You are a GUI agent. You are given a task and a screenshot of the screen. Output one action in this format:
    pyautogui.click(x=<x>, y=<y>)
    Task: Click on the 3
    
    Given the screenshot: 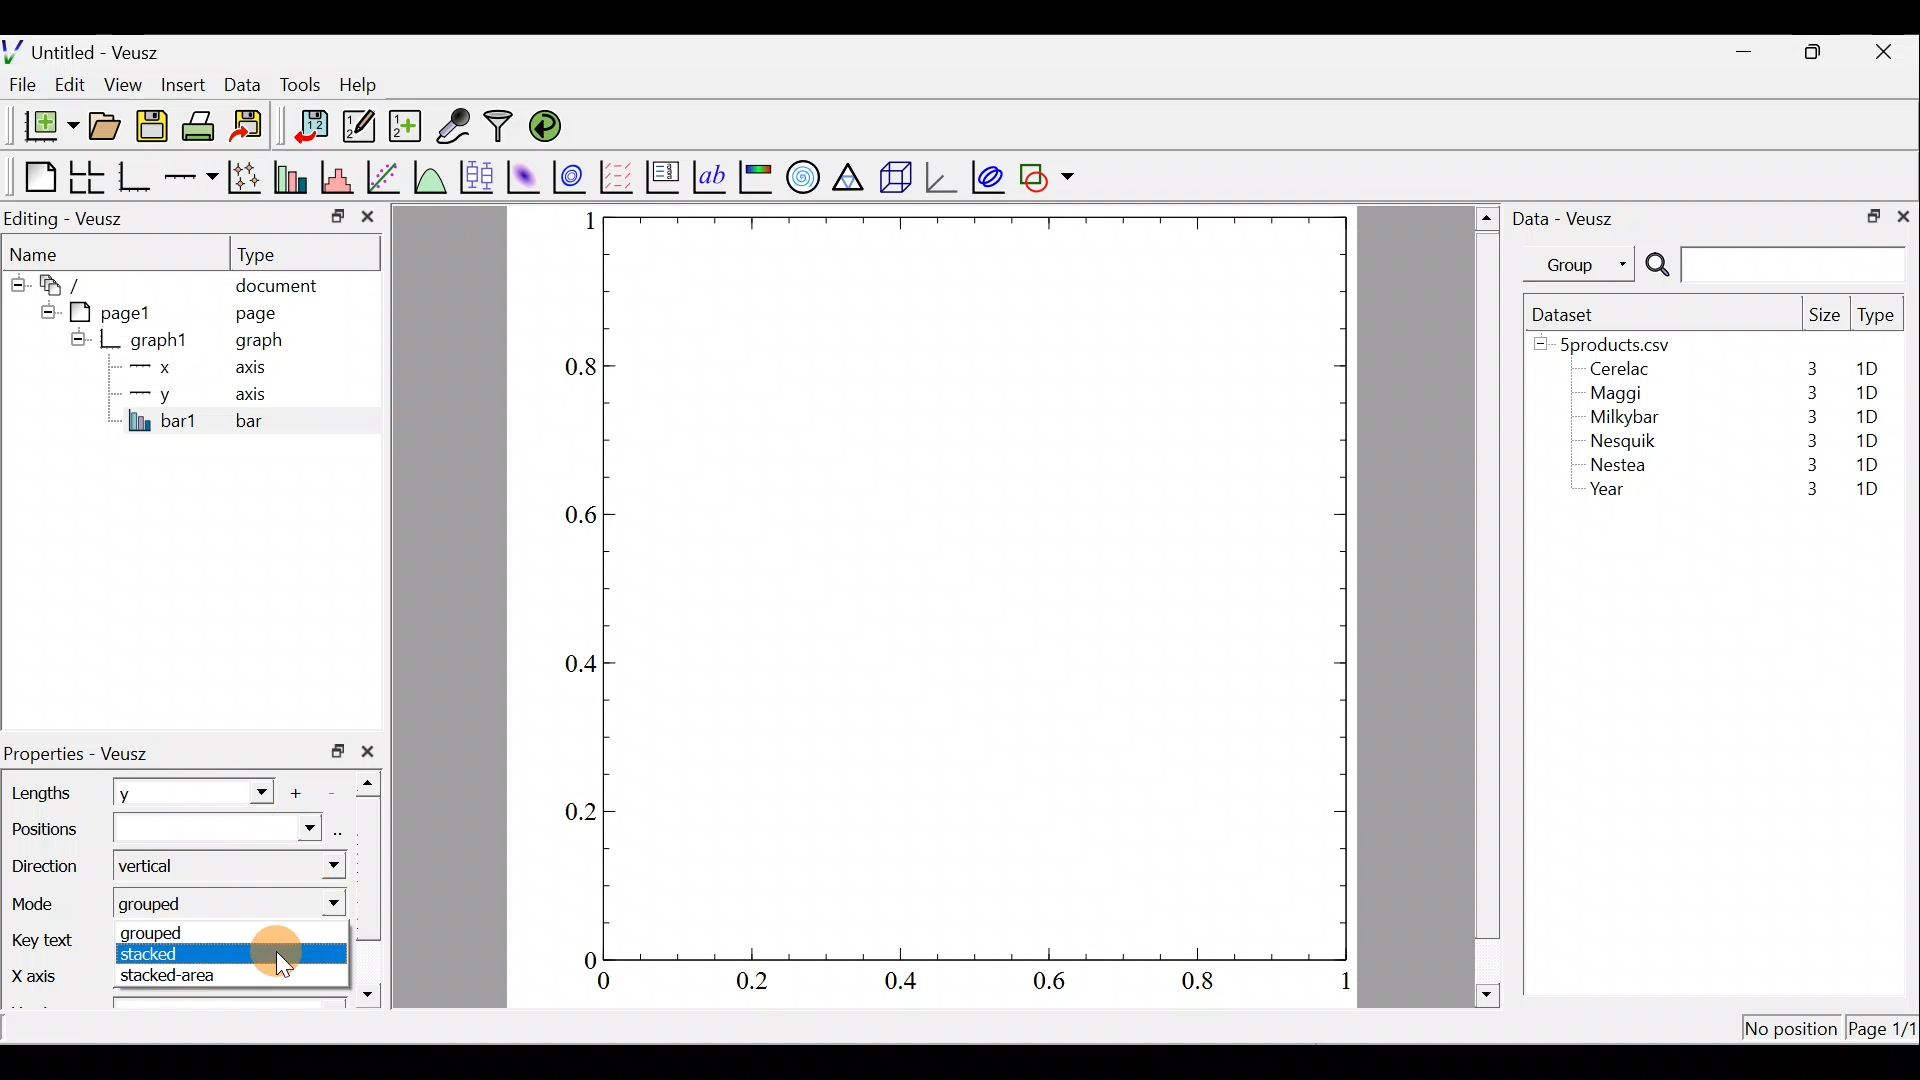 What is the action you would take?
    pyautogui.click(x=1808, y=440)
    